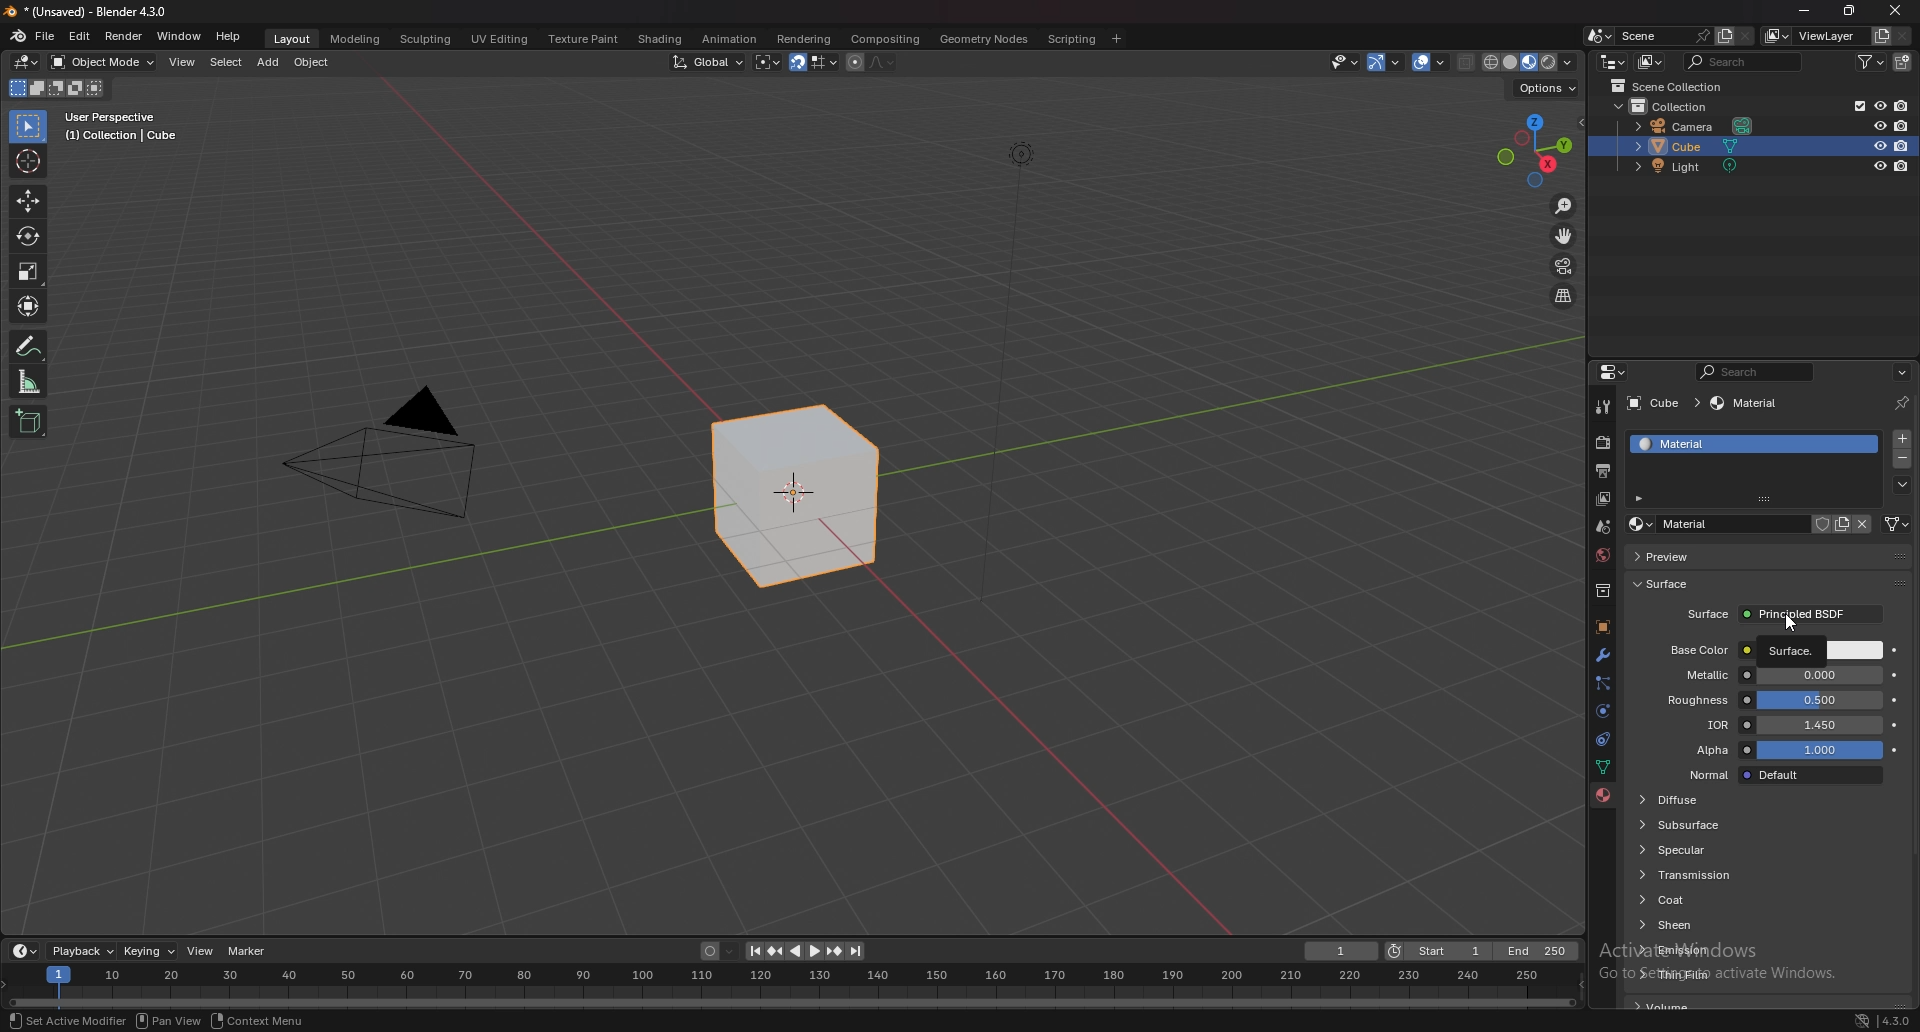 This screenshot has height=1032, width=1920. What do you see at coordinates (1346, 62) in the screenshot?
I see `selectibility and visibility` at bounding box center [1346, 62].